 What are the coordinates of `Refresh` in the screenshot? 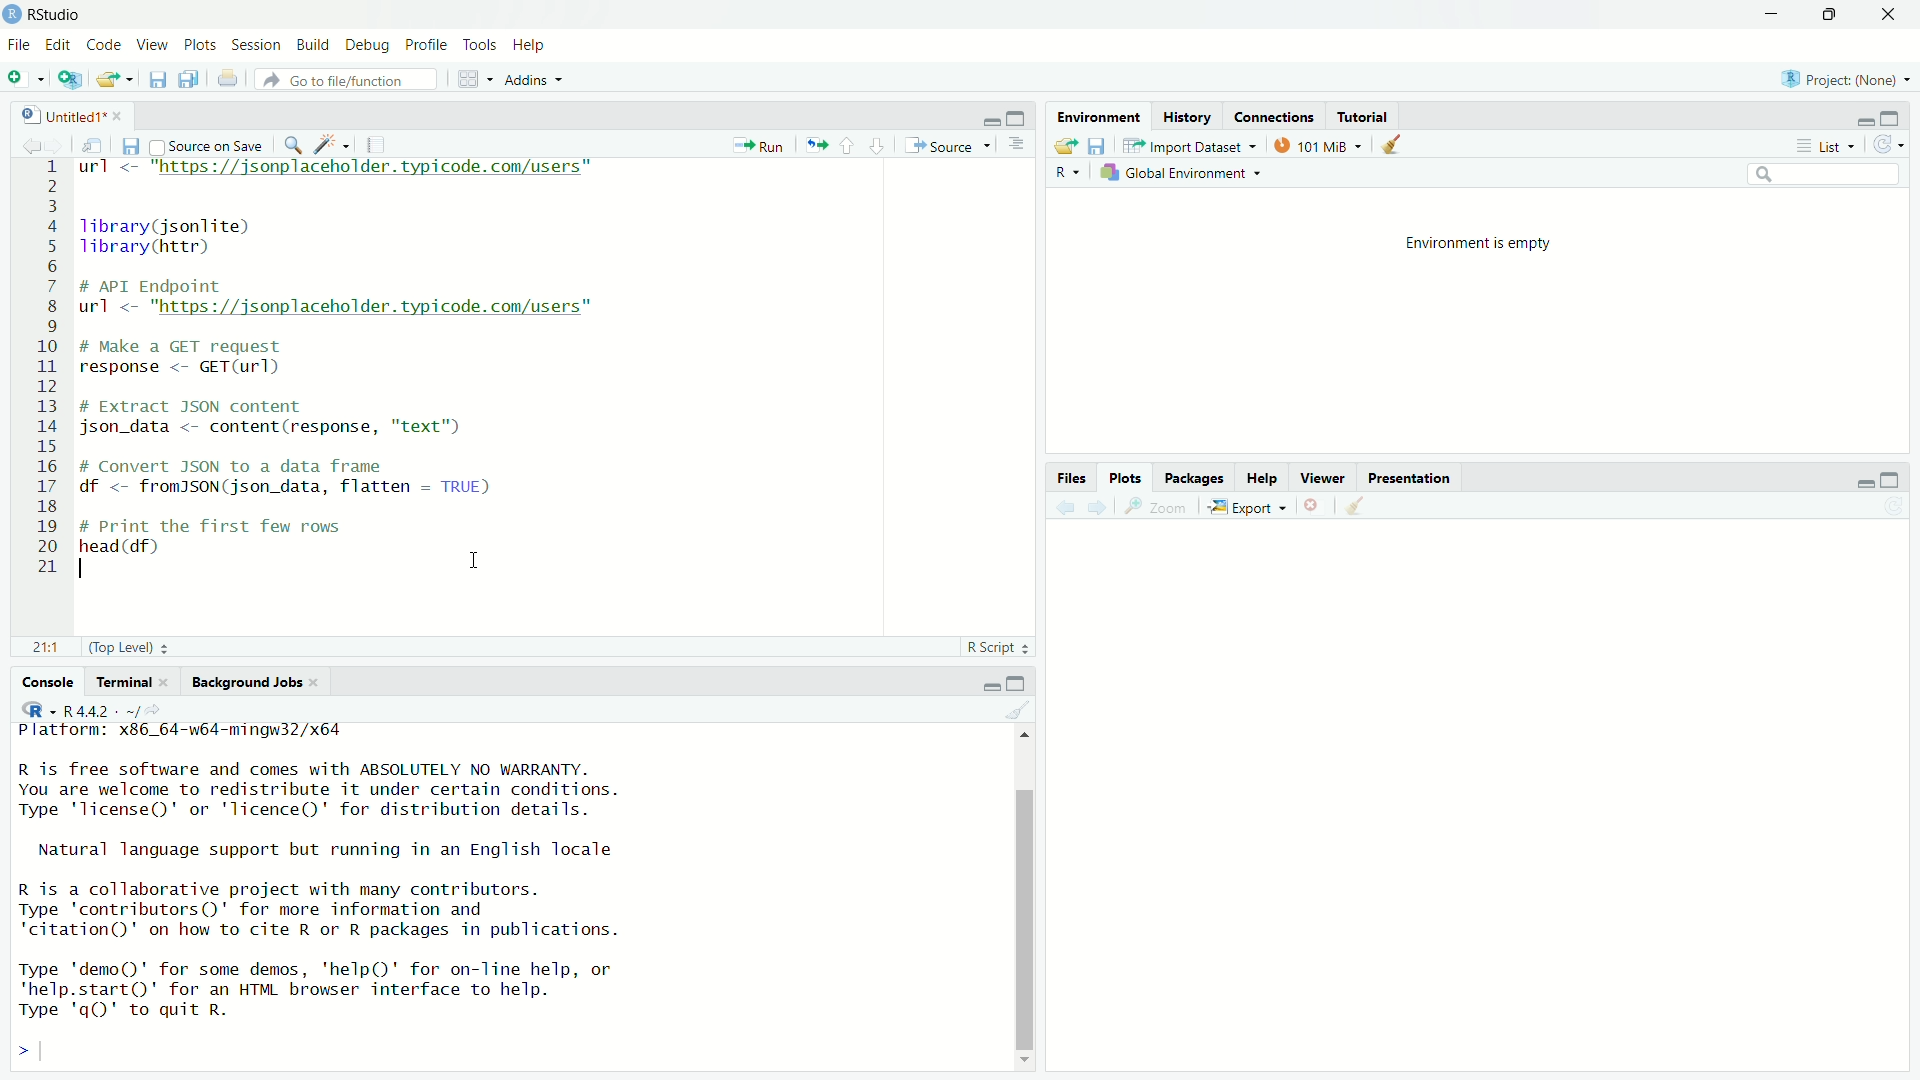 It's located at (1888, 143).